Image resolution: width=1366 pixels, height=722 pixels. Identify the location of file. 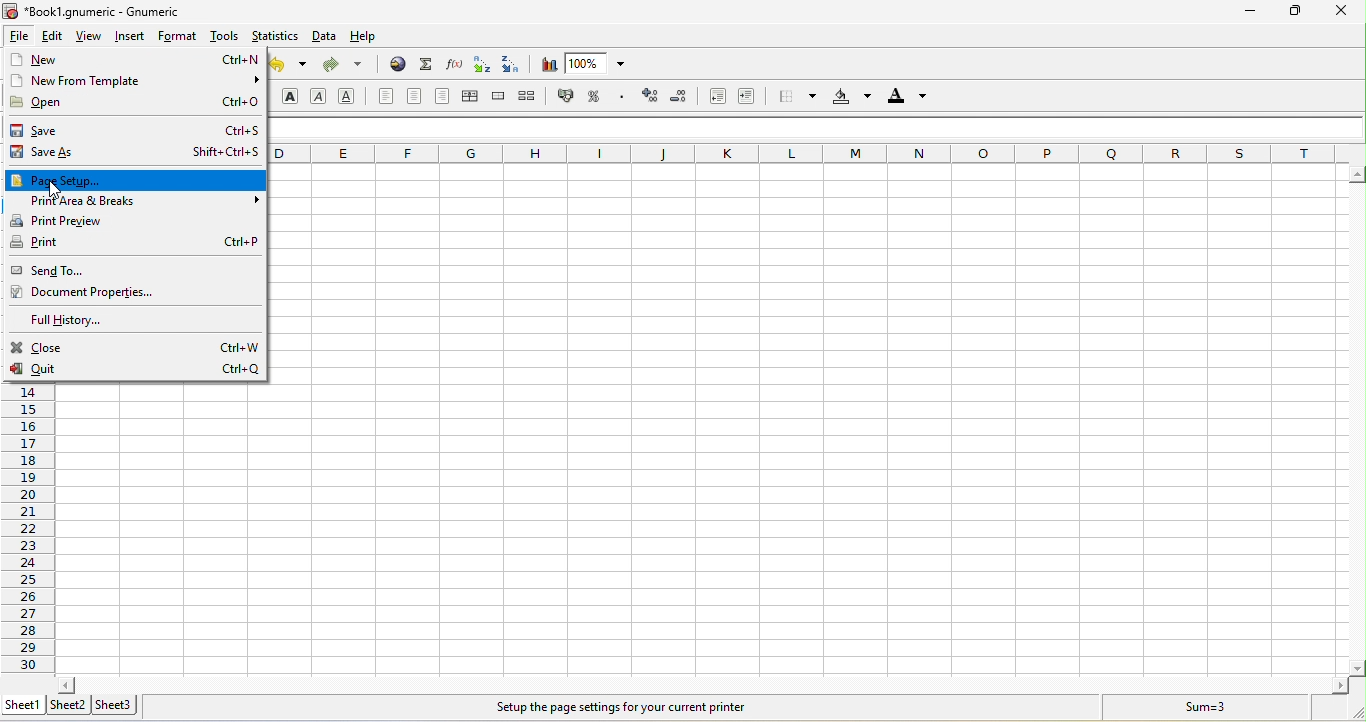
(19, 35).